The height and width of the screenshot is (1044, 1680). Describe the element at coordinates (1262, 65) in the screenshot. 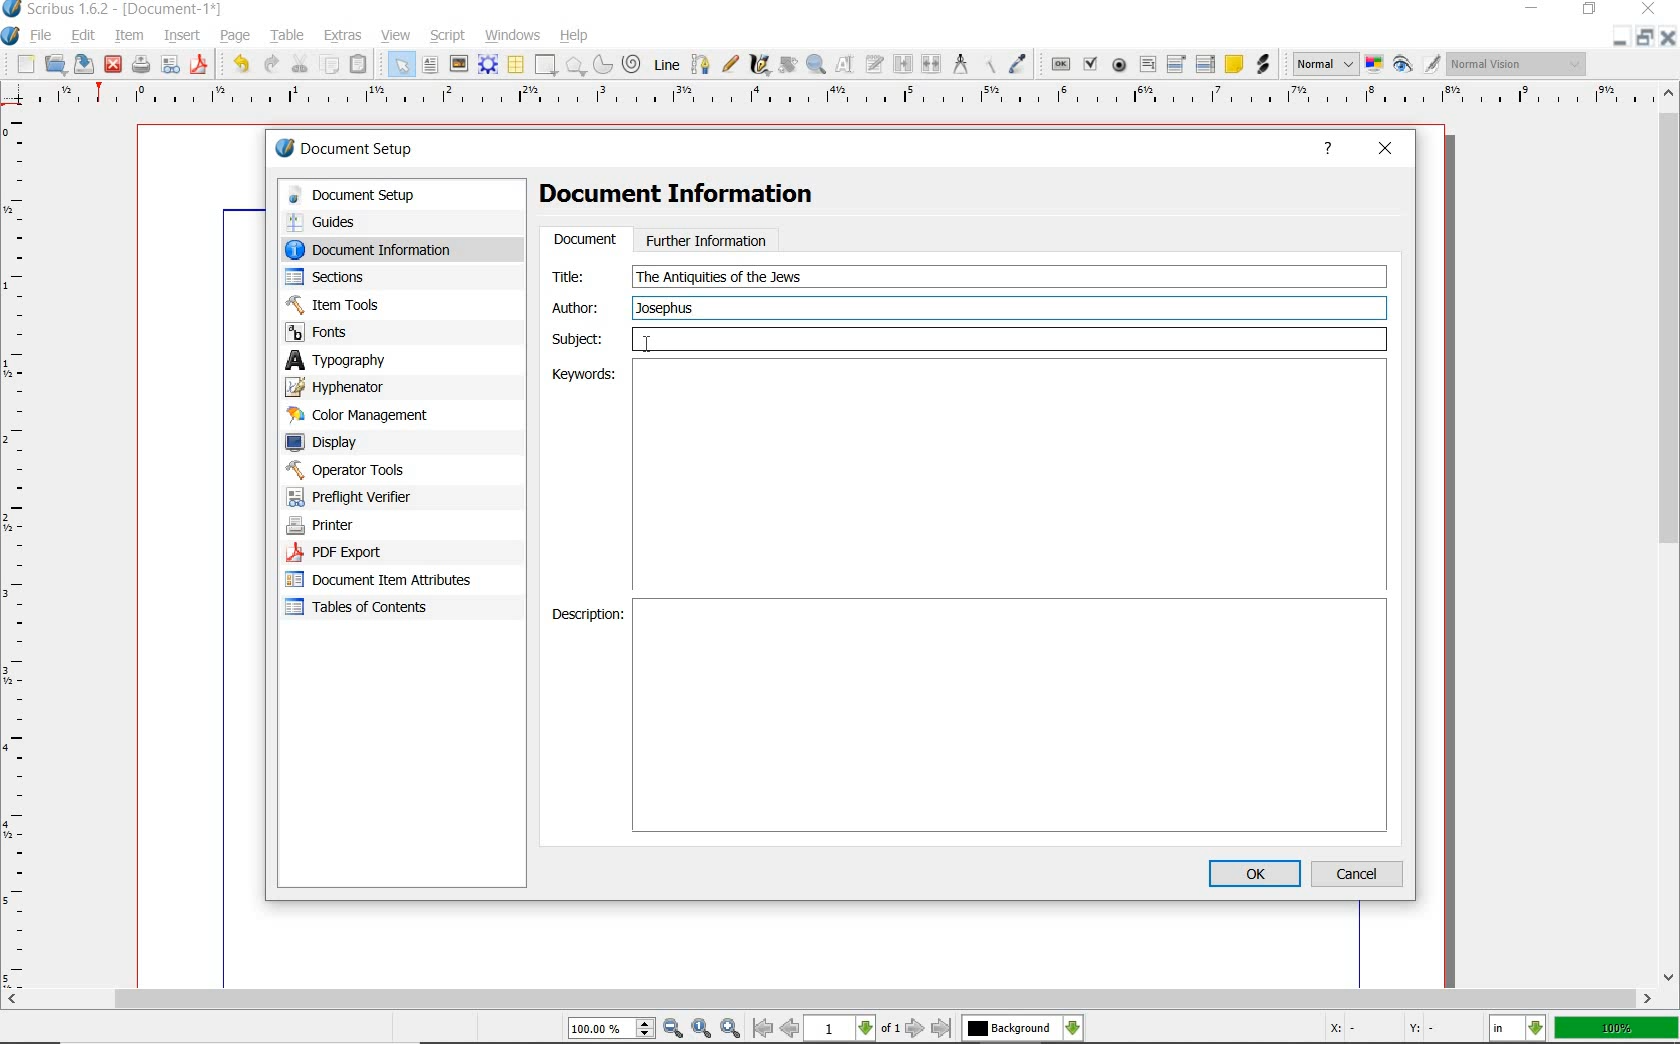

I see `link annotation` at that location.